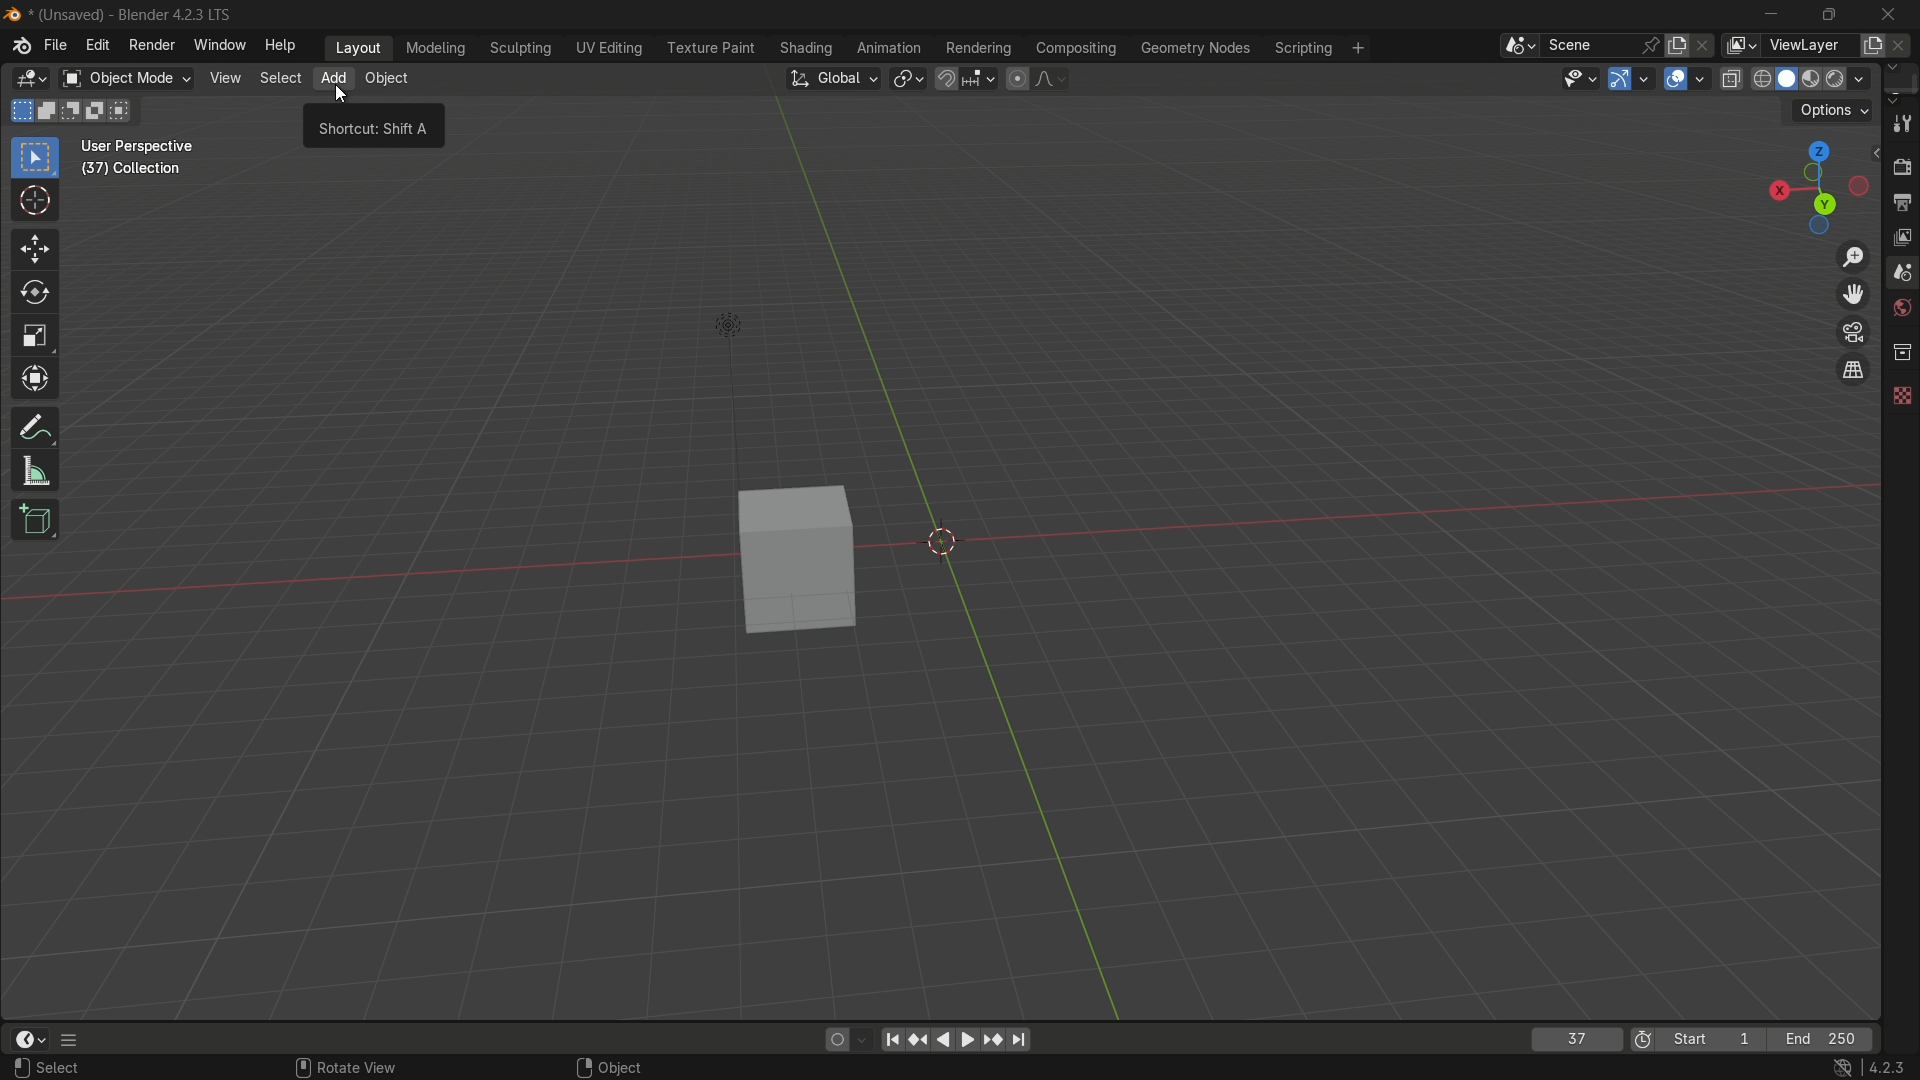  What do you see at coordinates (1853, 77) in the screenshot?
I see `render` at bounding box center [1853, 77].